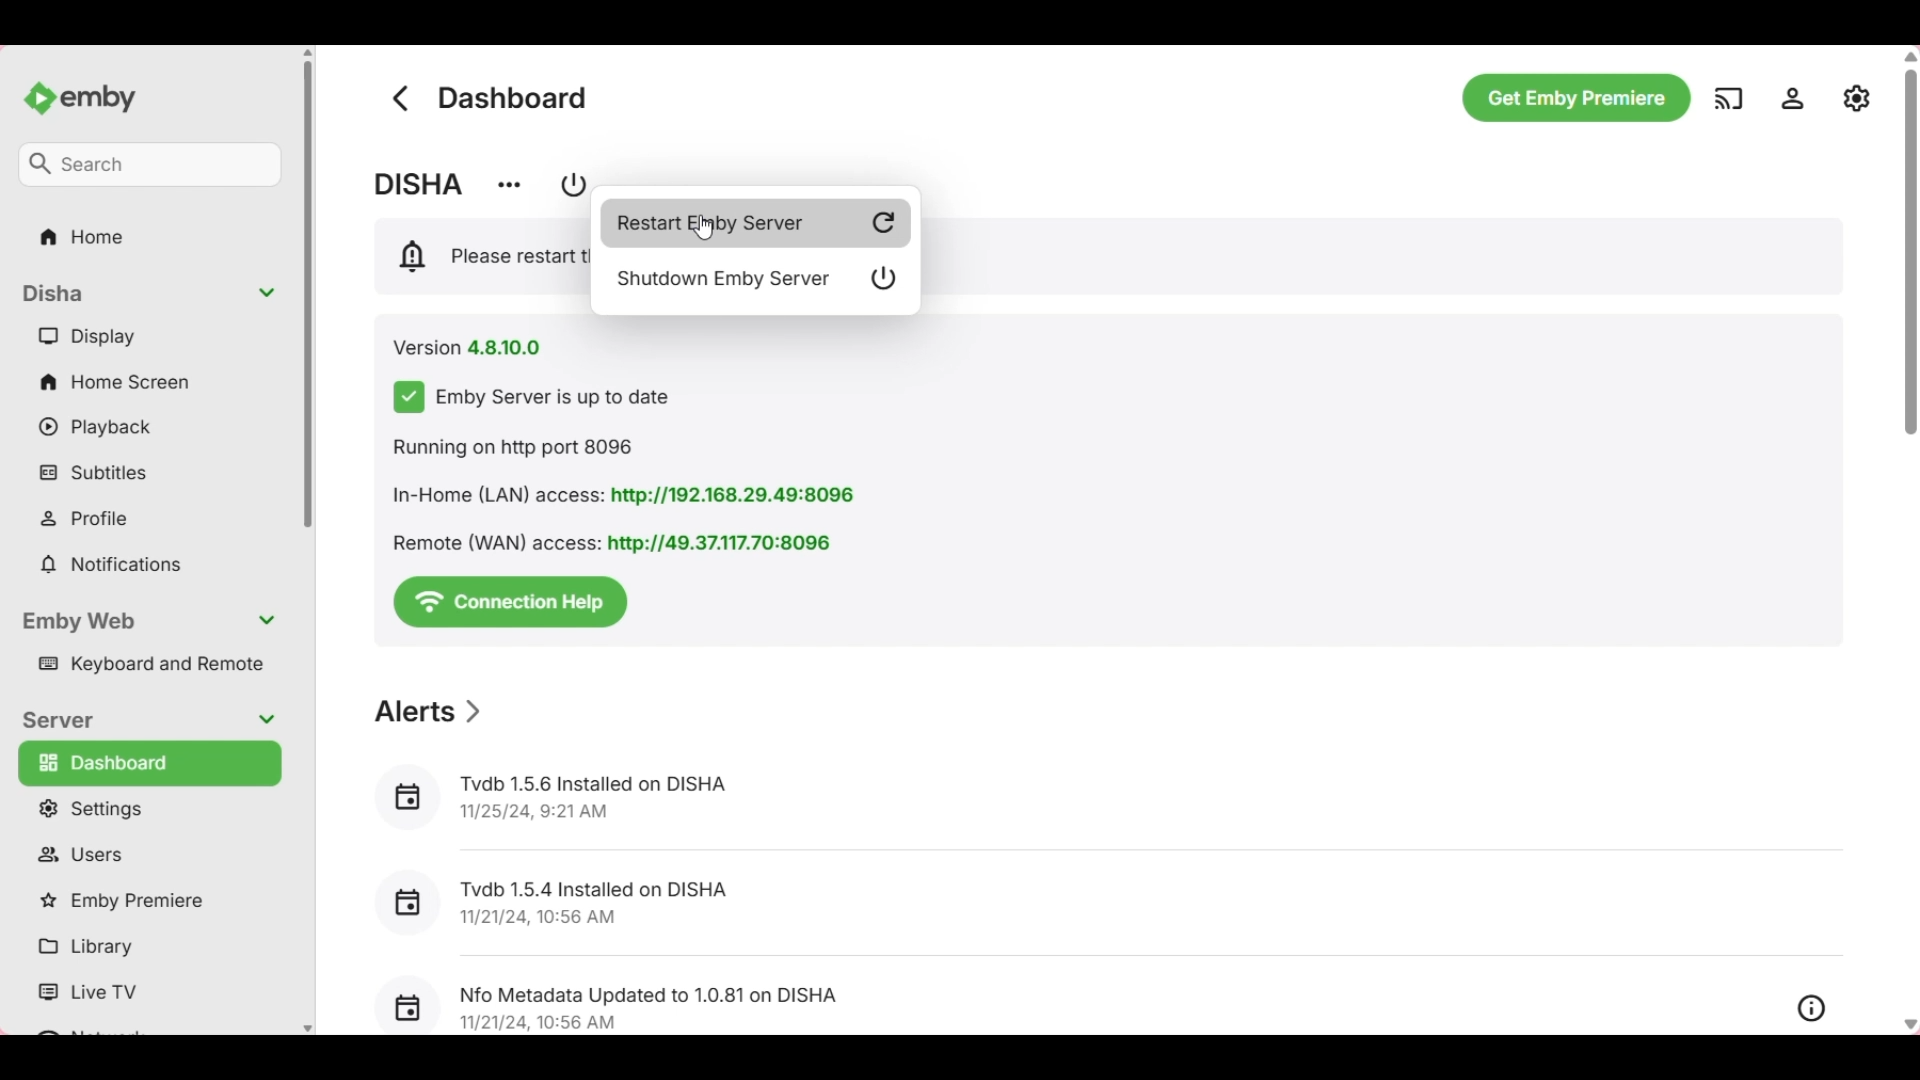 The image size is (1920, 1080). I want to click on Subtitles, so click(149, 471).